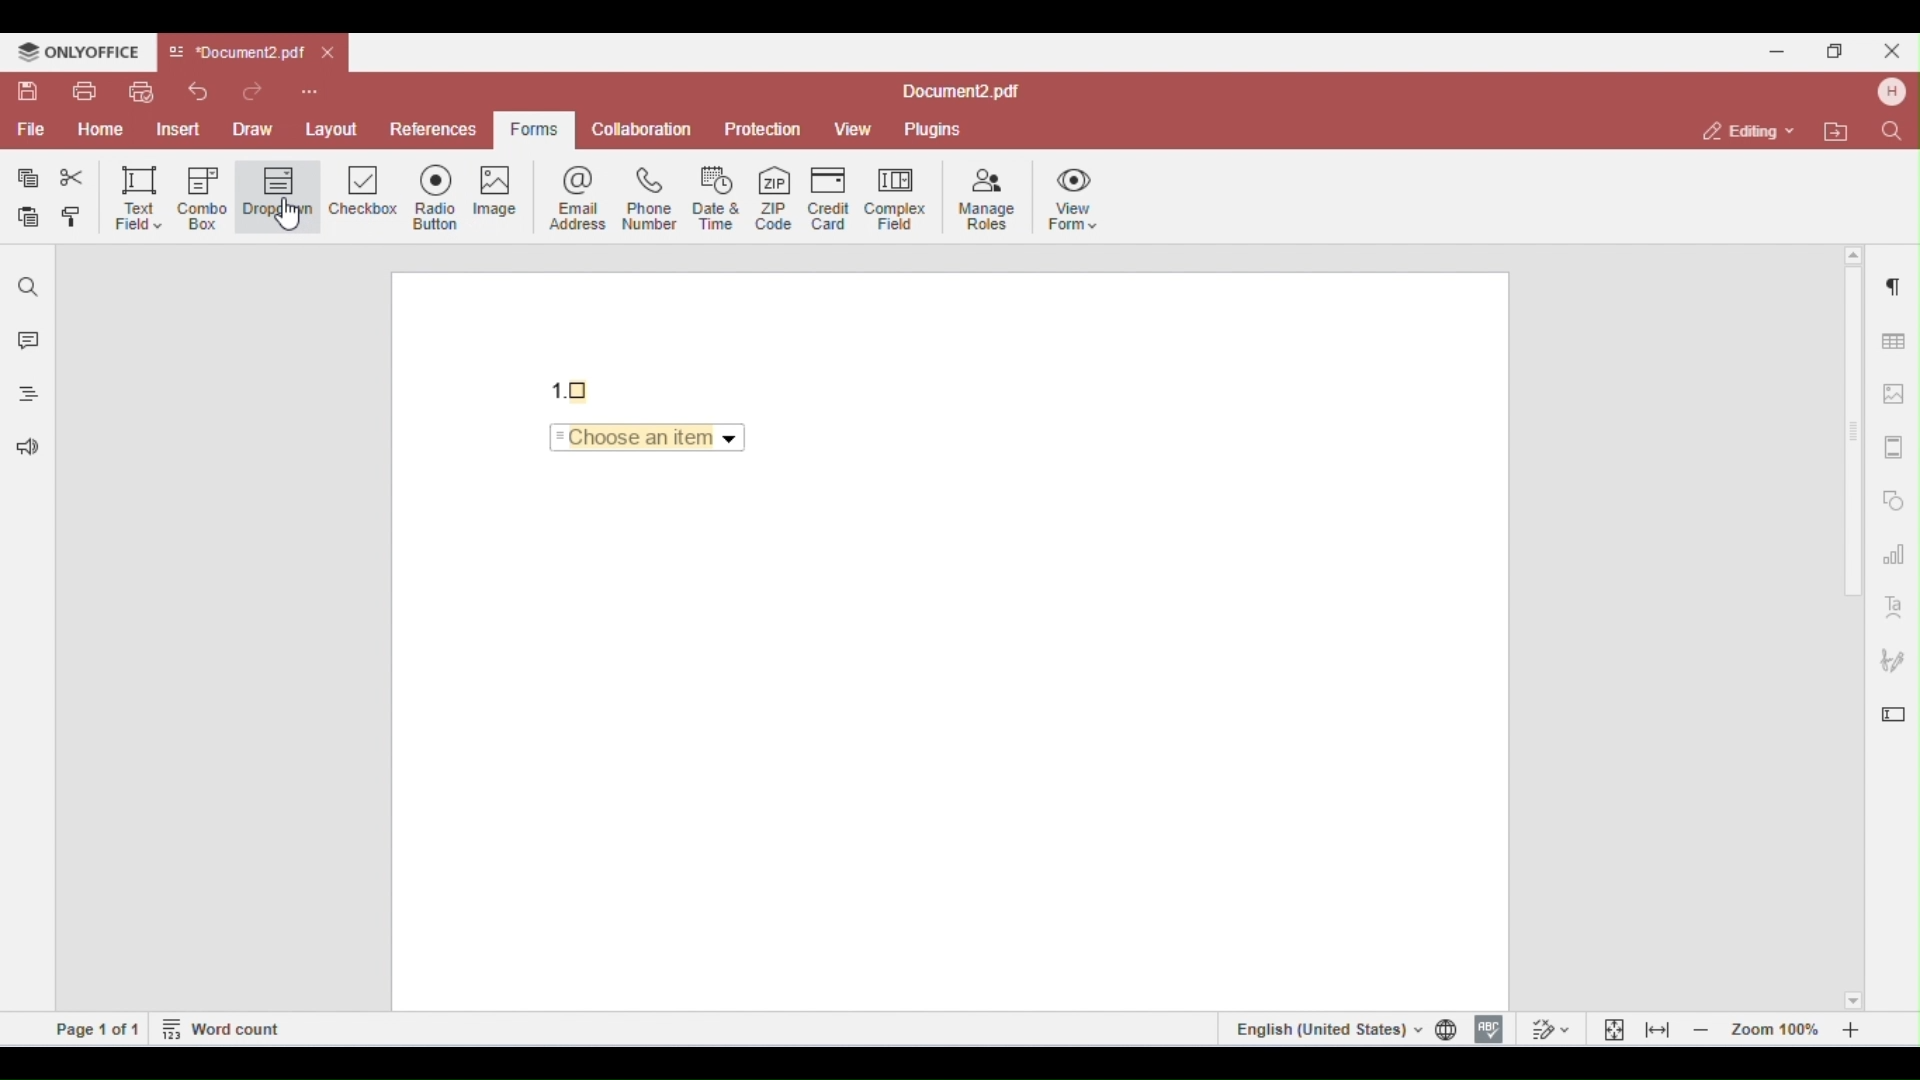 This screenshot has width=1920, height=1080. What do you see at coordinates (530, 130) in the screenshot?
I see `forms` at bounding box center [530, 130].